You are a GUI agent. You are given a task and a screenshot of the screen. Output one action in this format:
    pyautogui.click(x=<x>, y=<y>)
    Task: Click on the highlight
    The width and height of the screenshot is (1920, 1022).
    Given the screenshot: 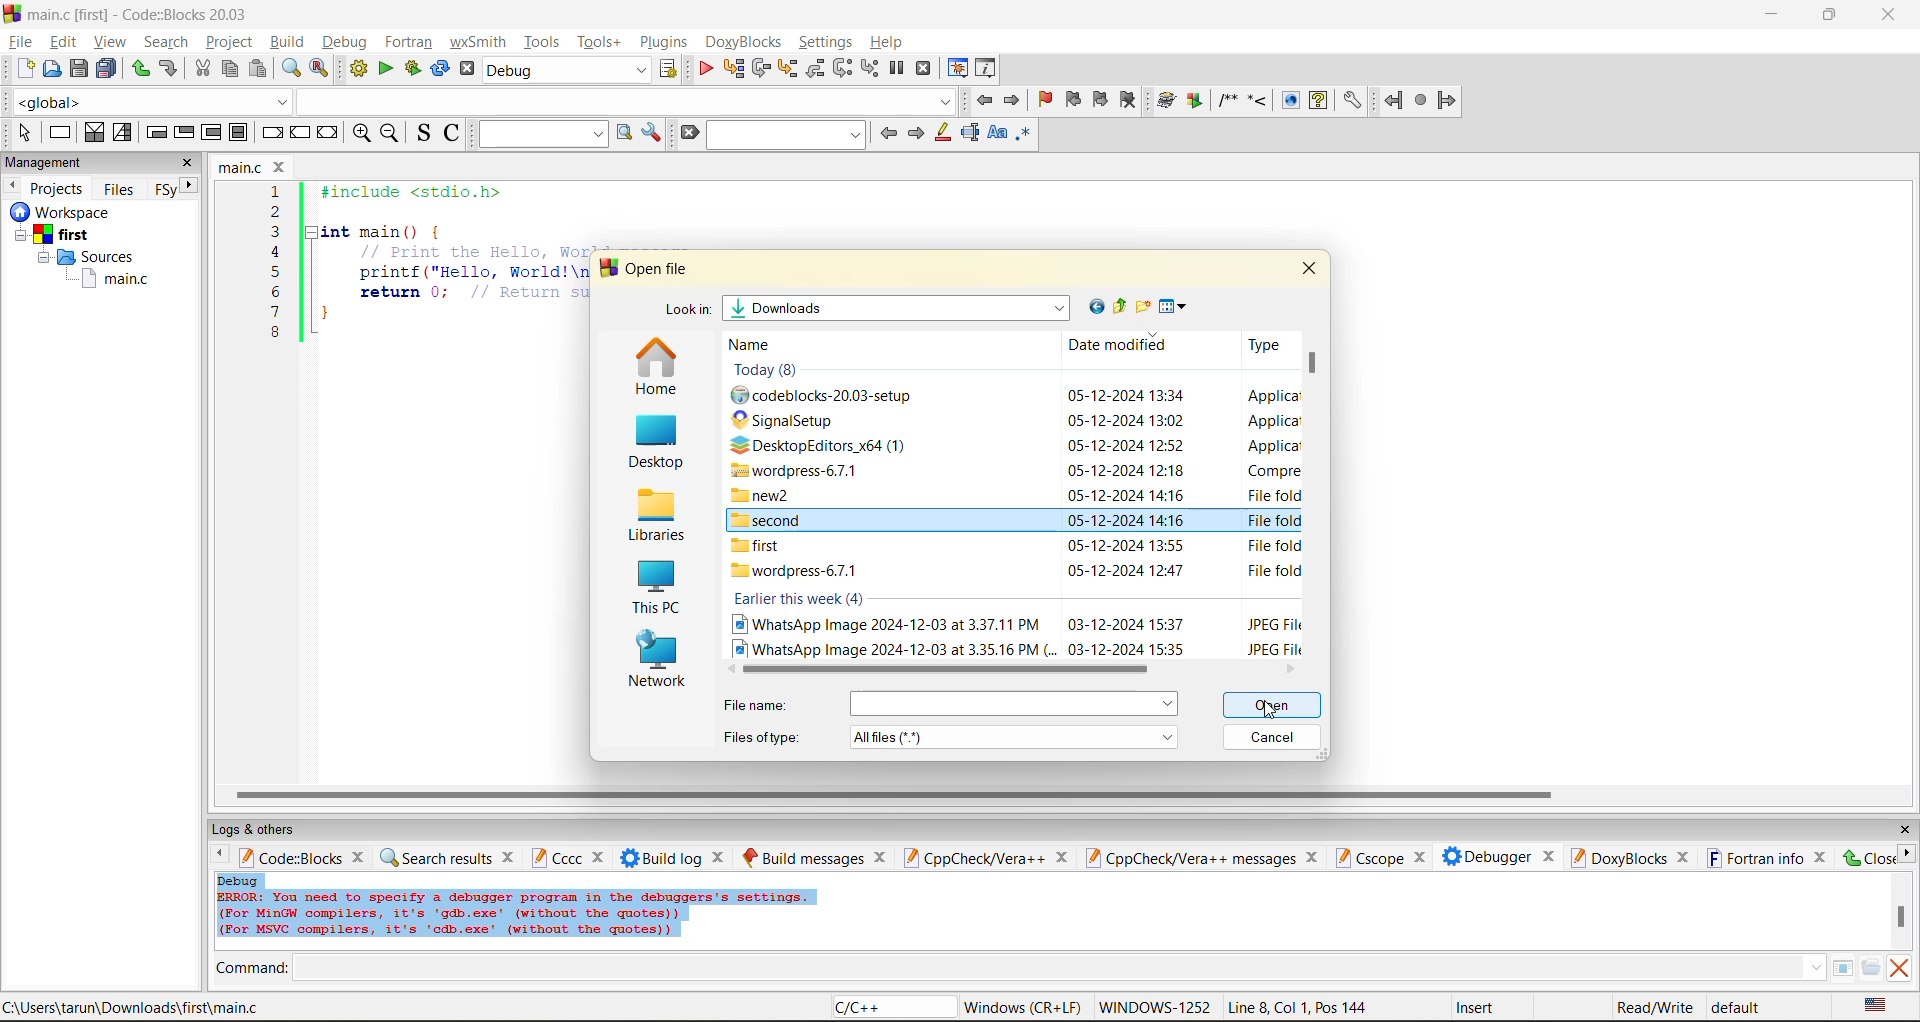 What is the action you would take?
    pyautogui.click(x=941, y=134)
    